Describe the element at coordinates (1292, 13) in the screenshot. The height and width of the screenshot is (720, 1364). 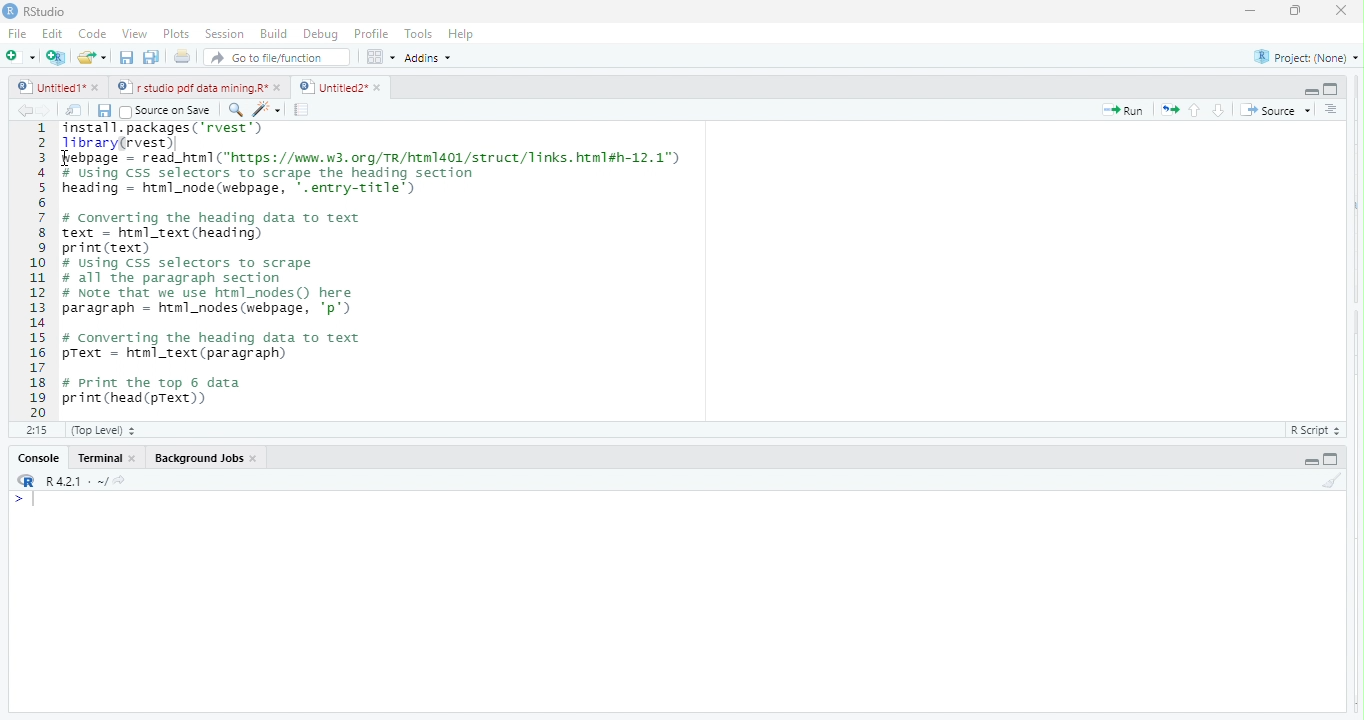
I see `minimize` at that location.